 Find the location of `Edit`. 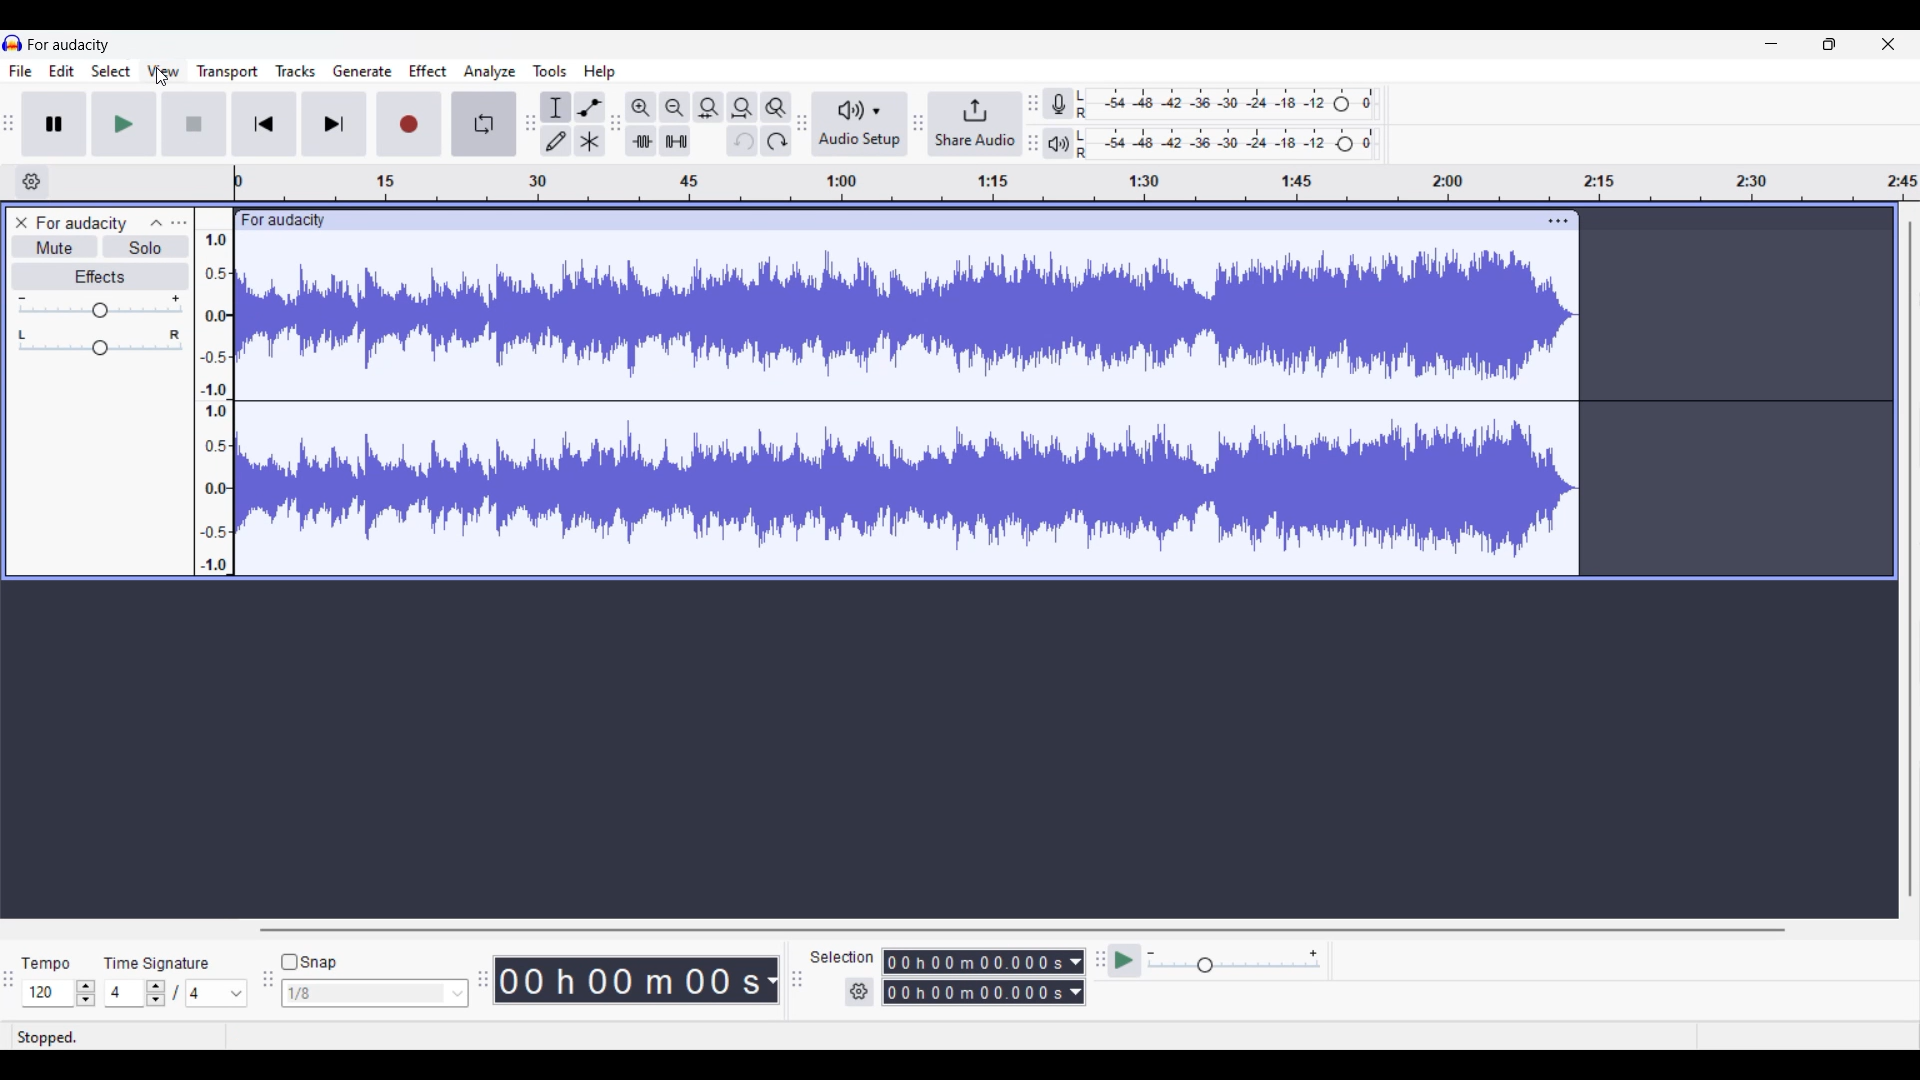

Edit is located at coordinates (62, 70).